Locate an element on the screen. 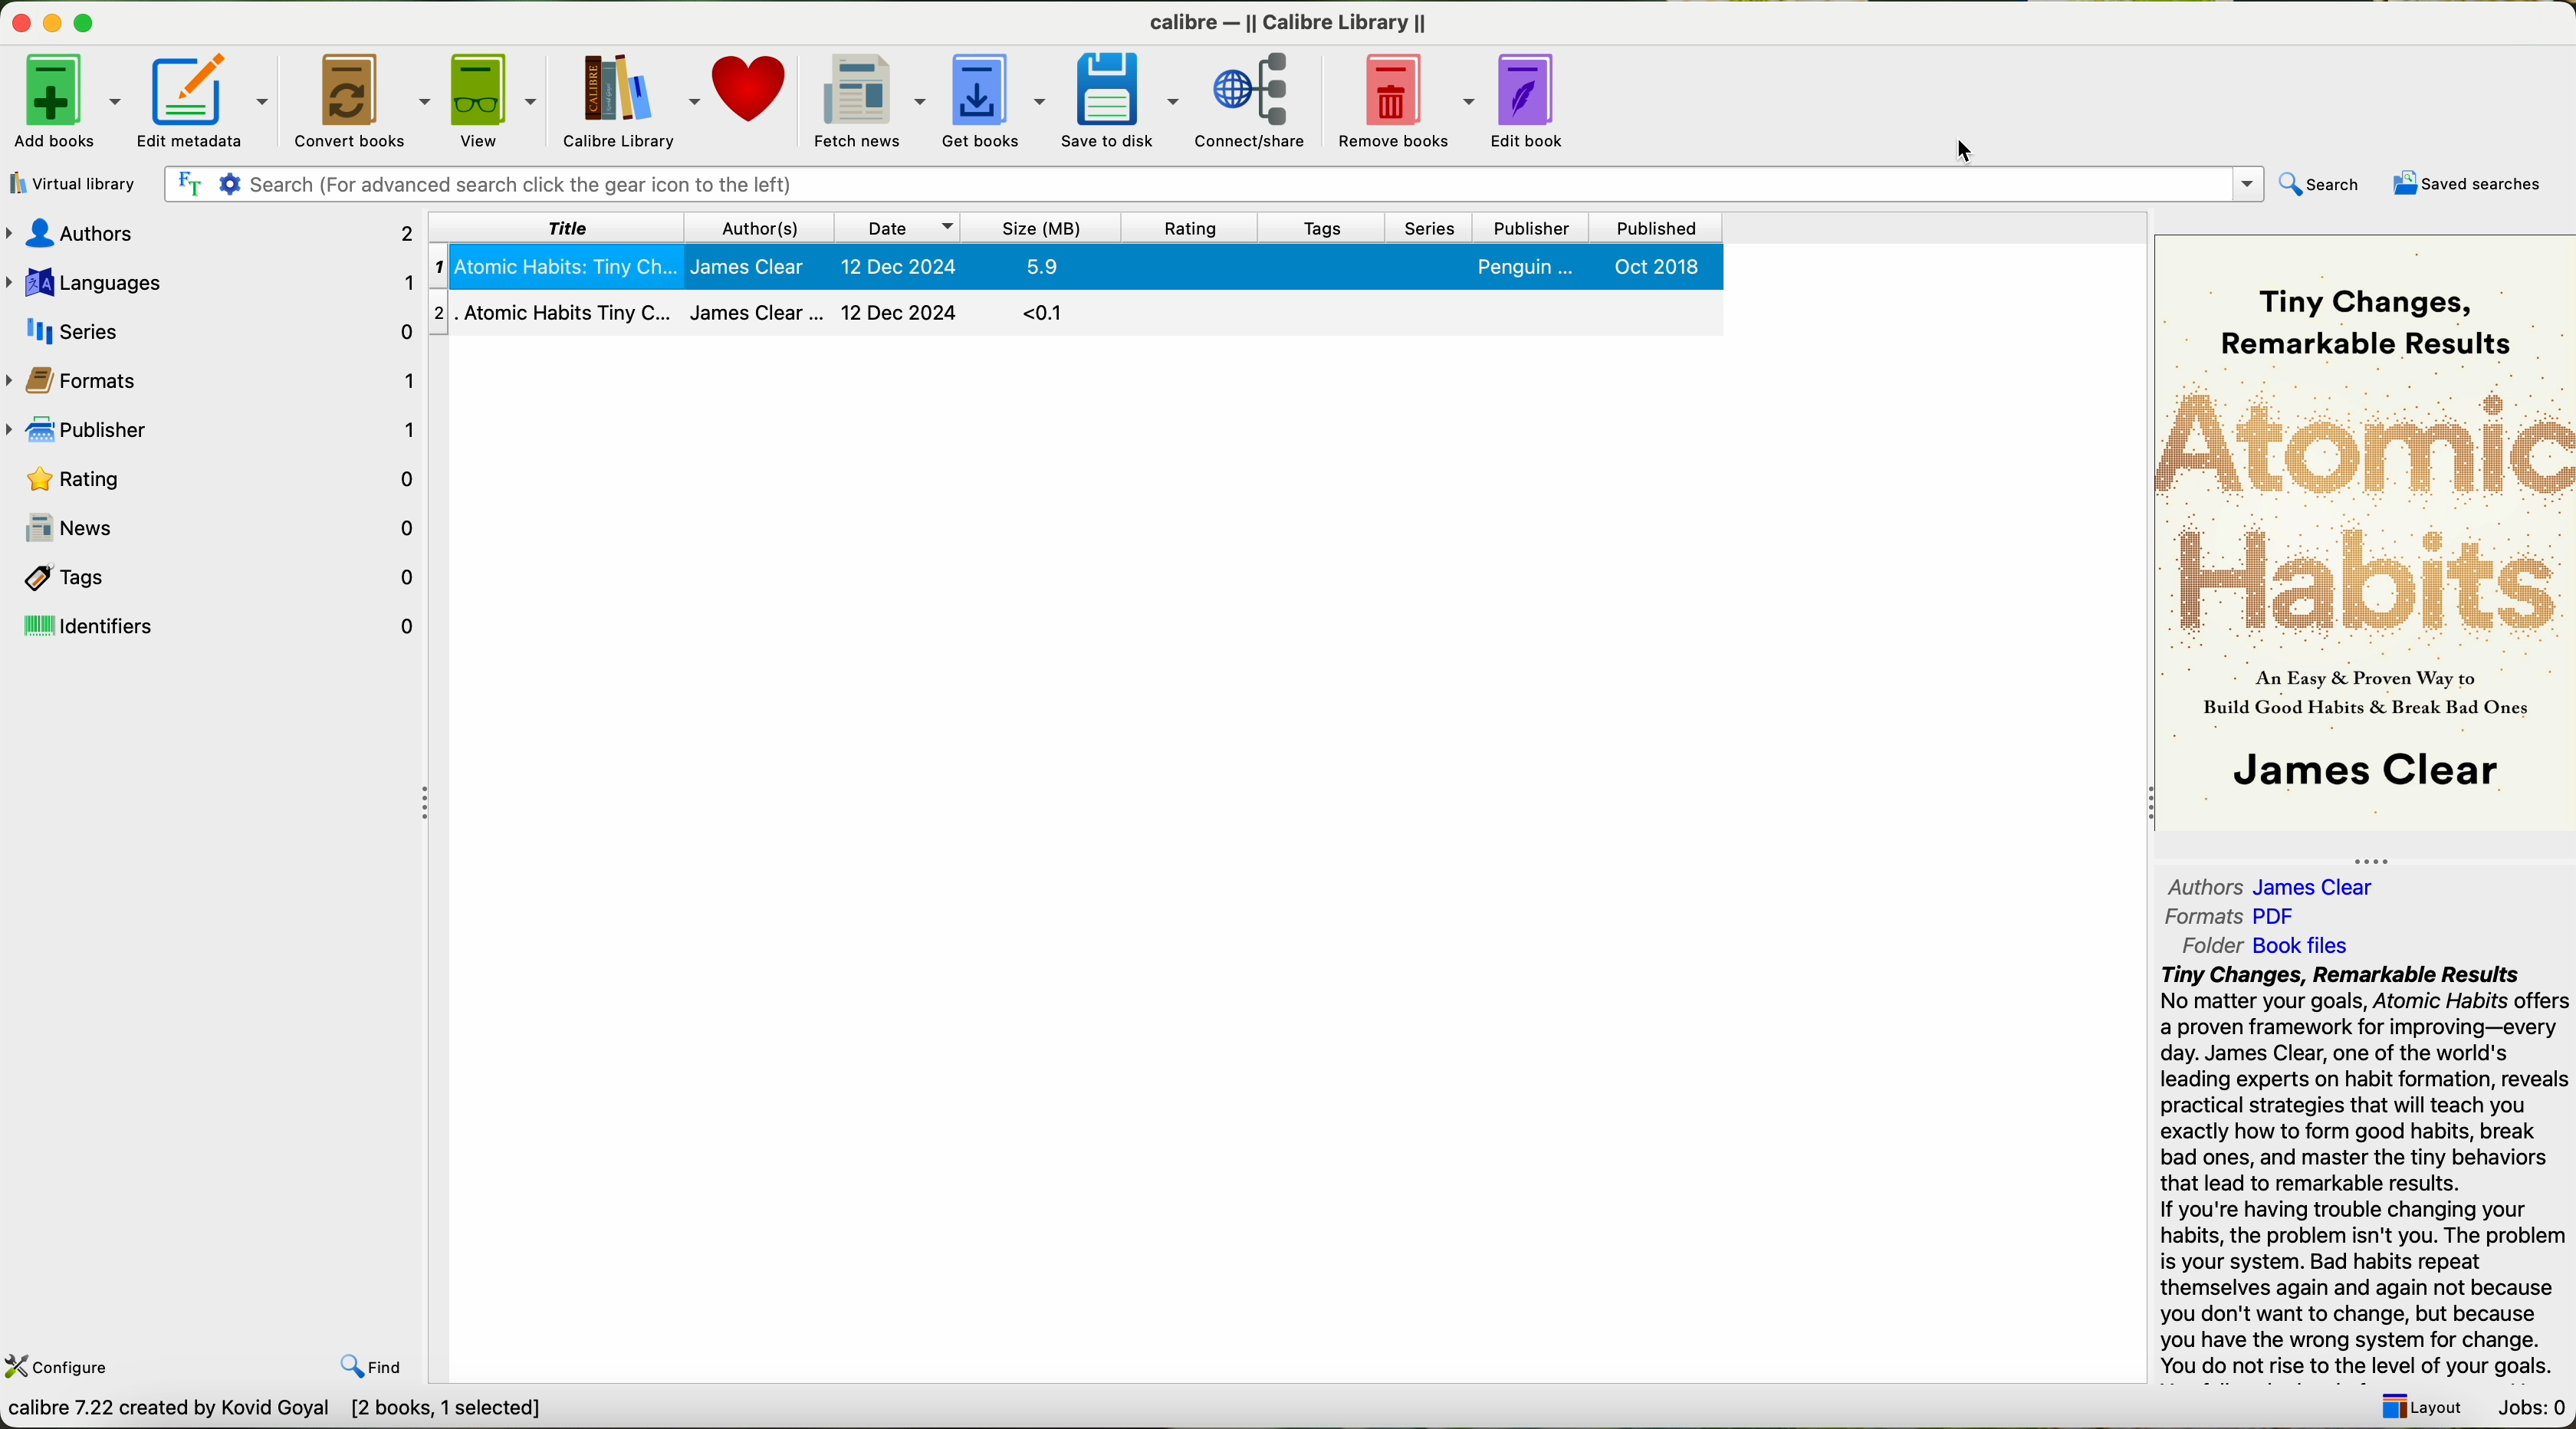  tags is located at coordinates (216, 577).